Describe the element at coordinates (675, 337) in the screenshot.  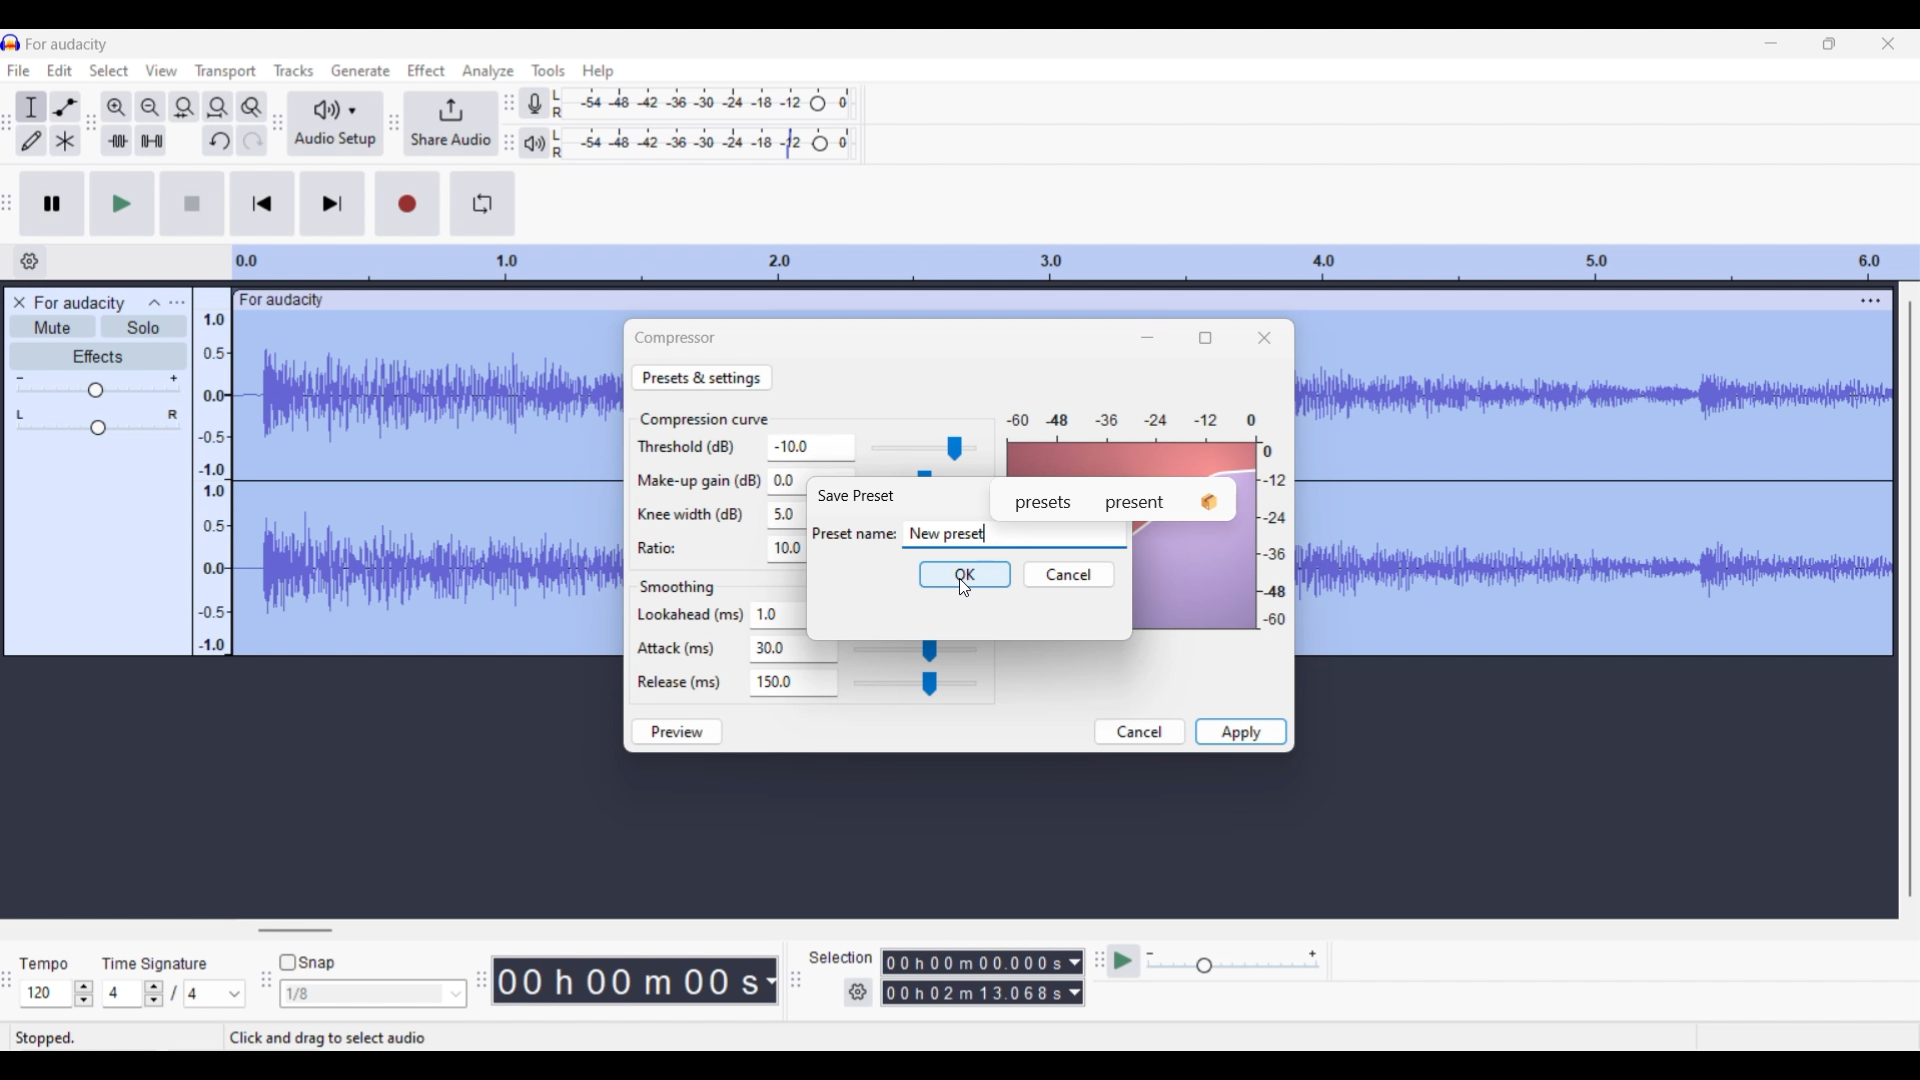
I see `Compression` at that location.